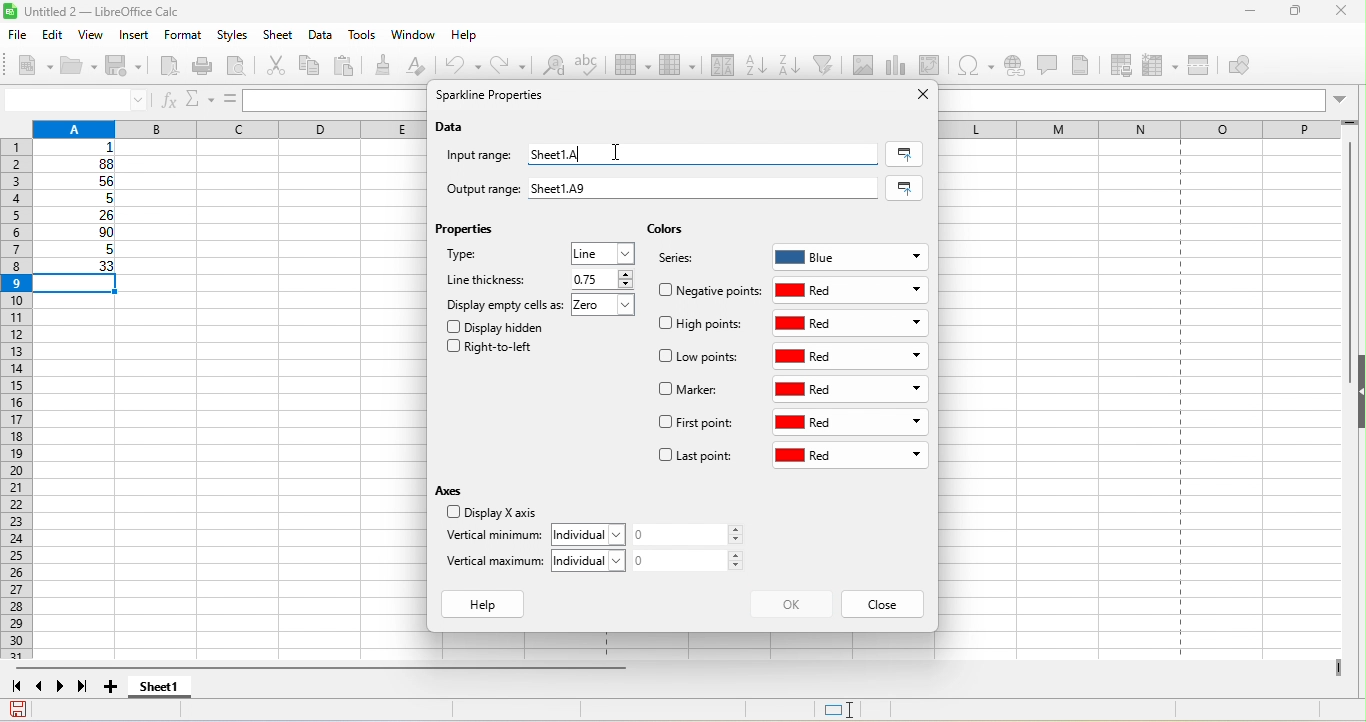  What do you see at coordinates (865, 64) in the screenshot?
I see `image` at bounding box center [865, 64].